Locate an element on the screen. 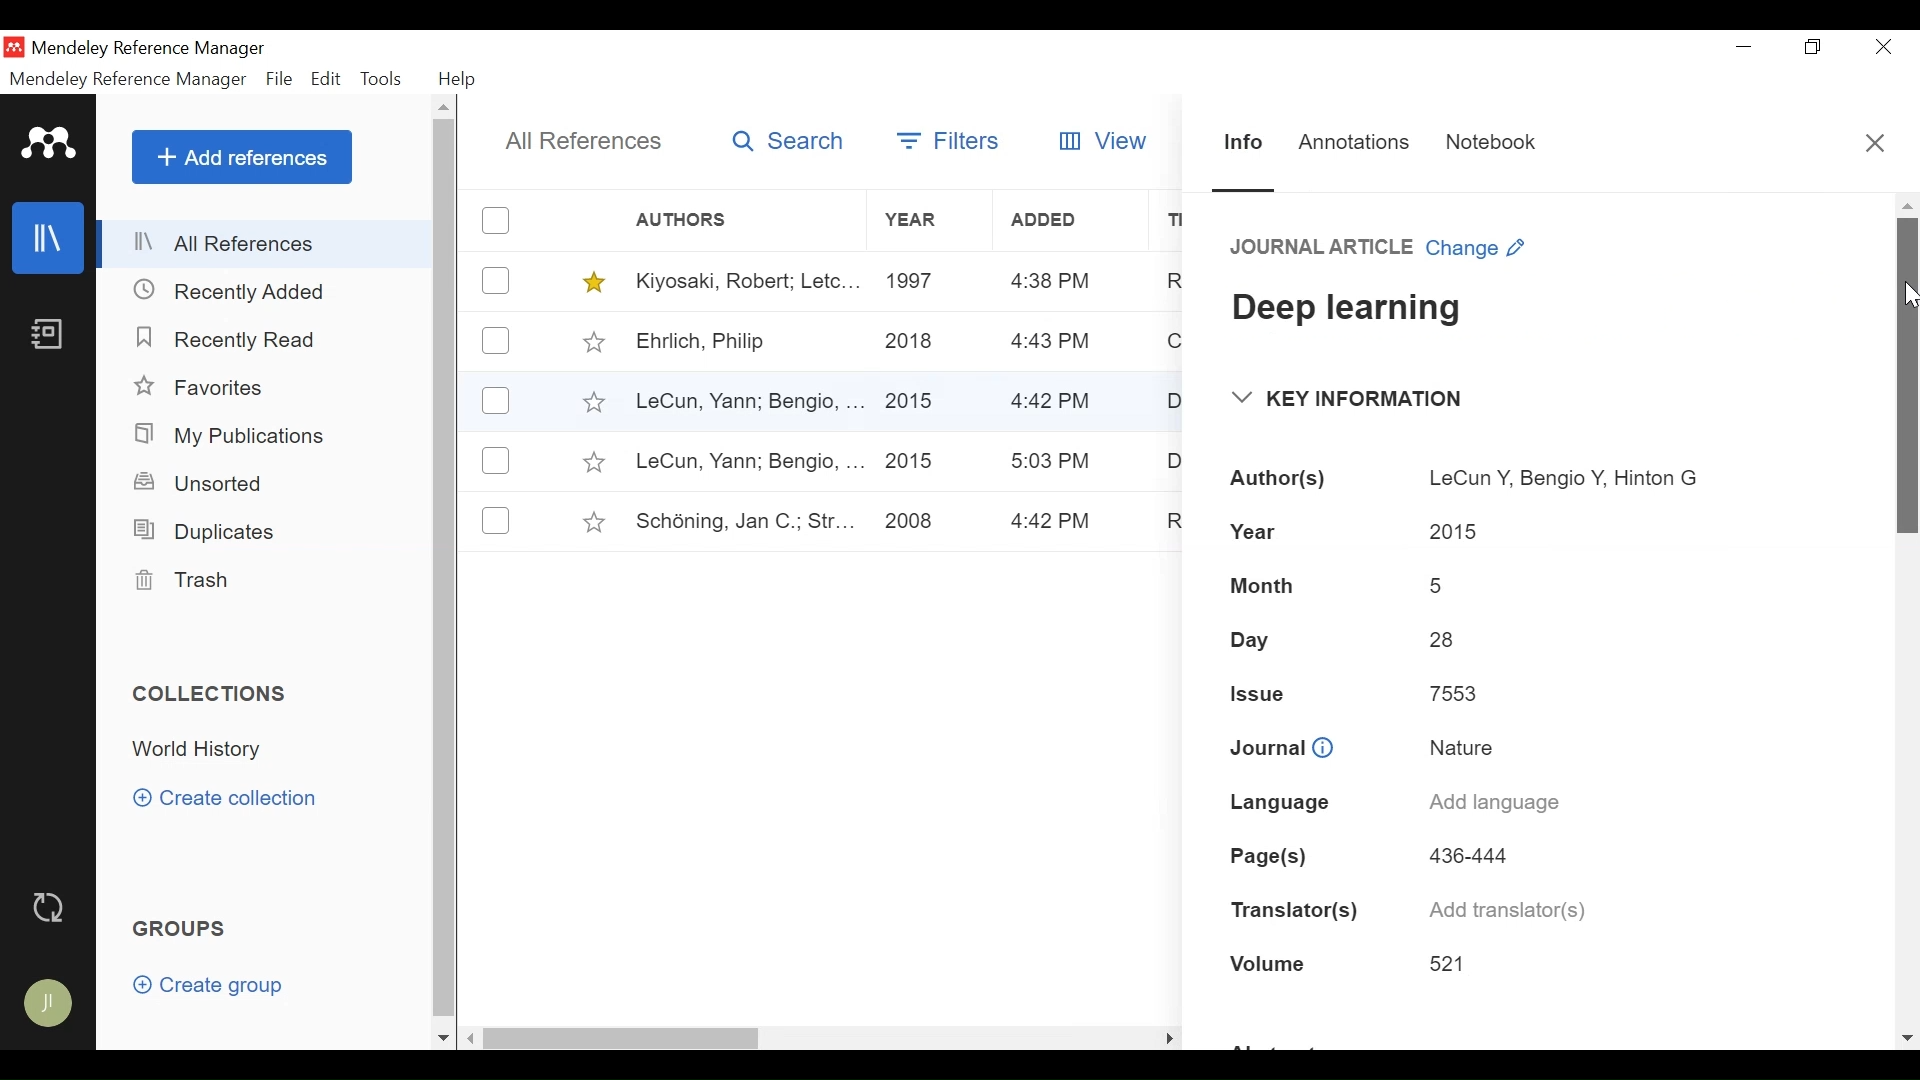 This screenshot has width=1920, height=1080. Search is located at coordinates (790, 143).